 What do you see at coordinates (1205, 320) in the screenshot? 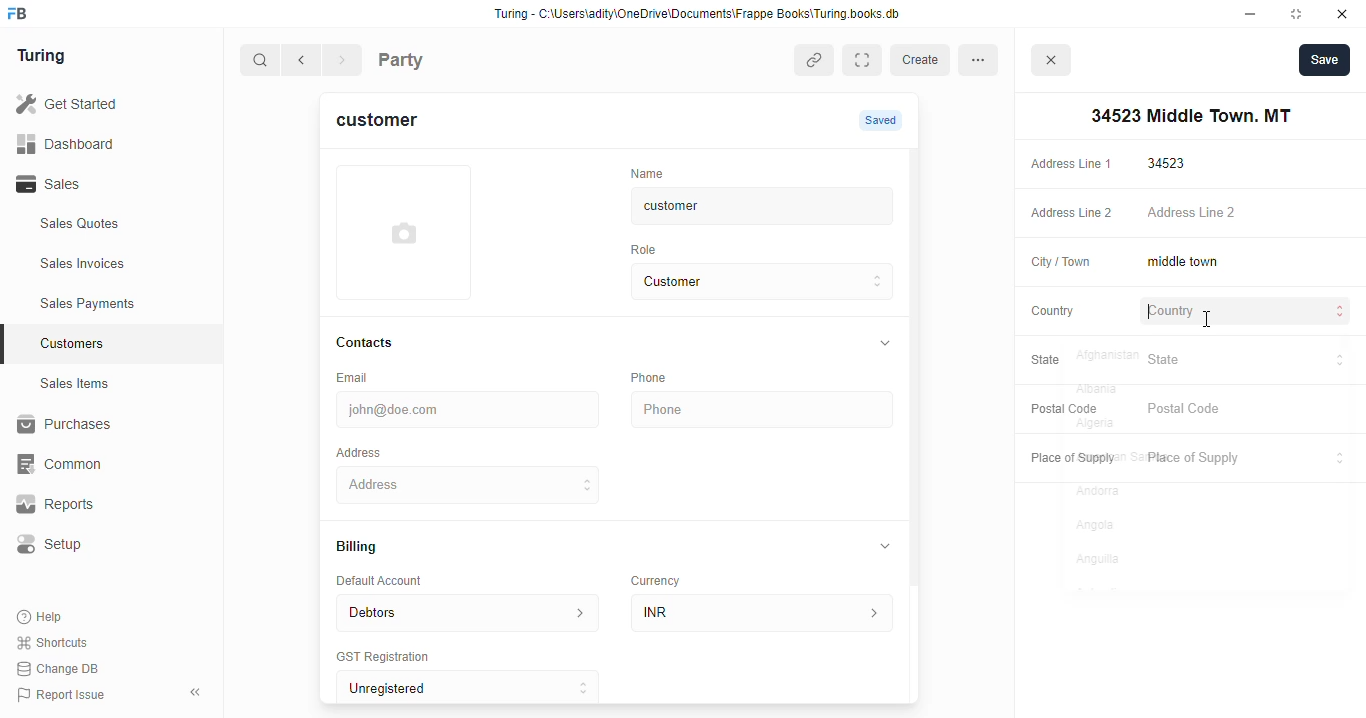
I see `cursor` at bounding box center [1205, 320].